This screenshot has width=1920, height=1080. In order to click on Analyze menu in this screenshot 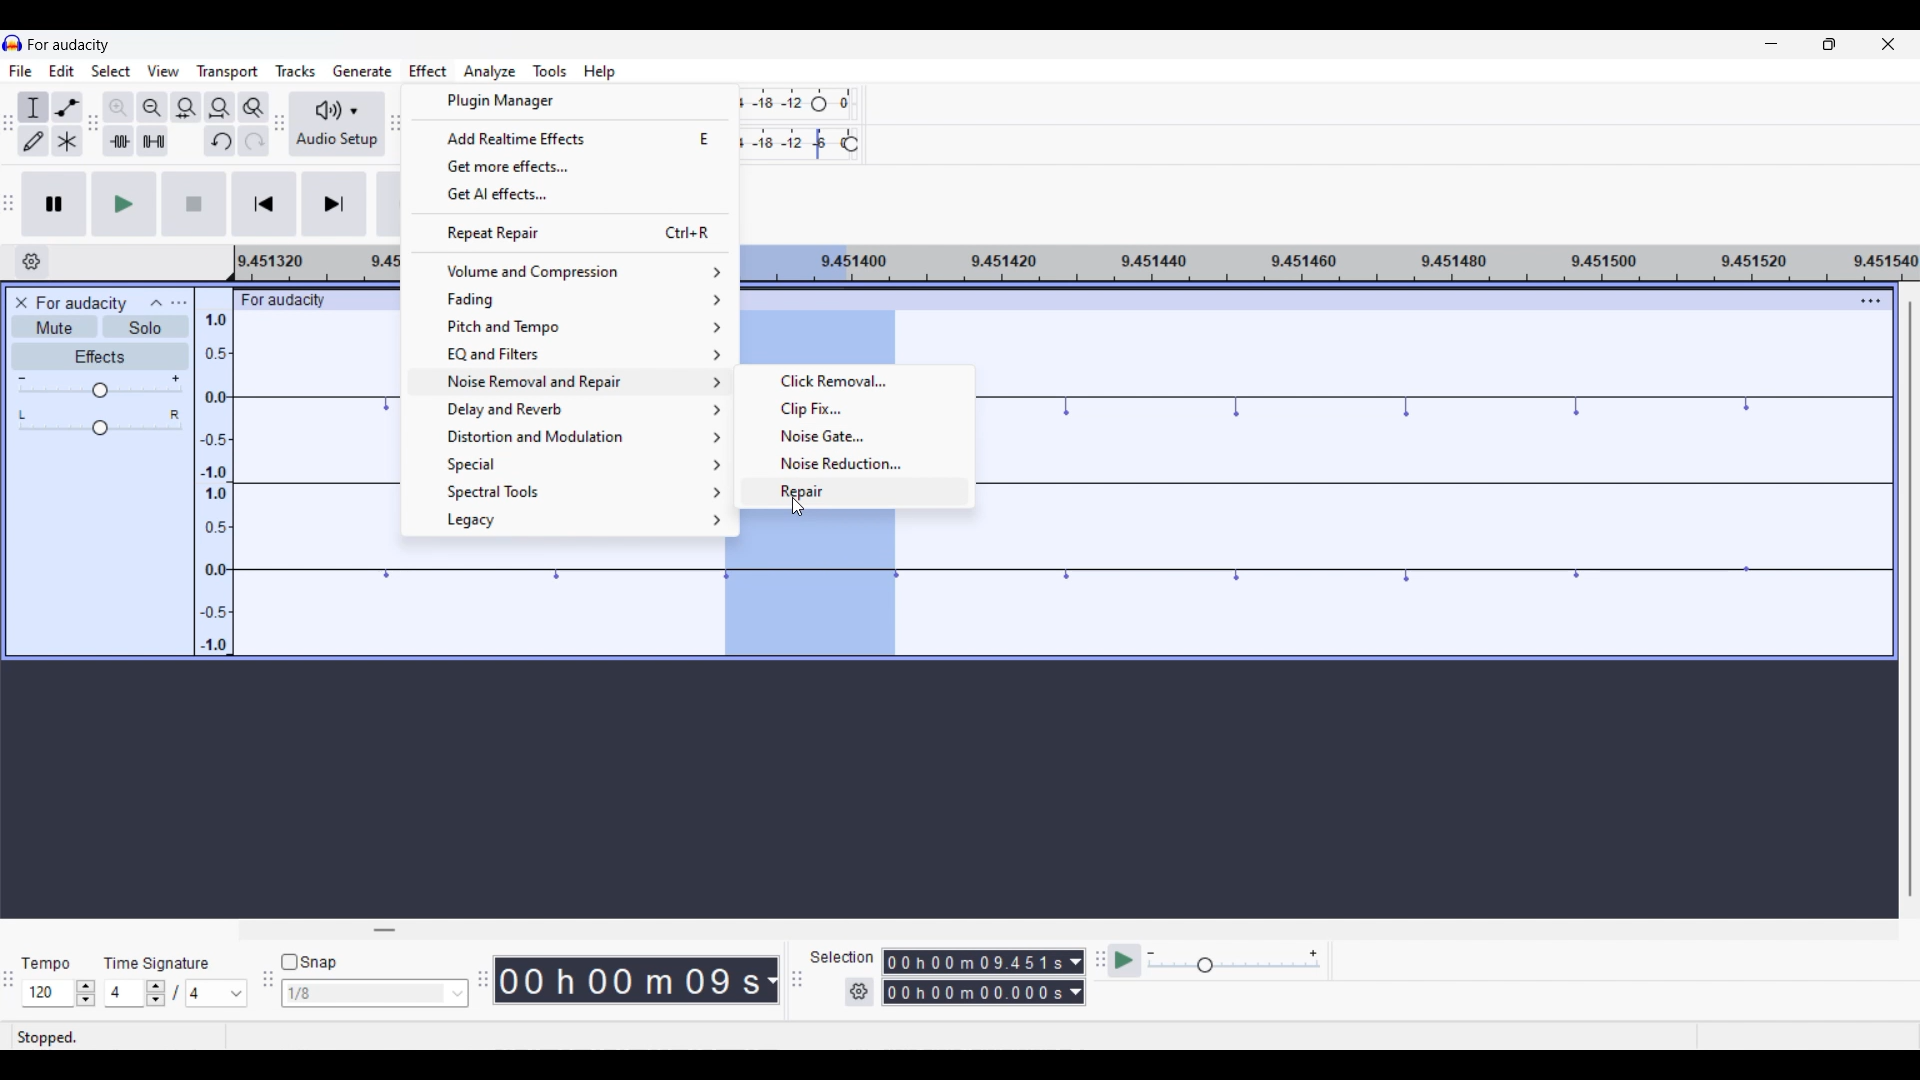, I will do `click(492, 72)`.